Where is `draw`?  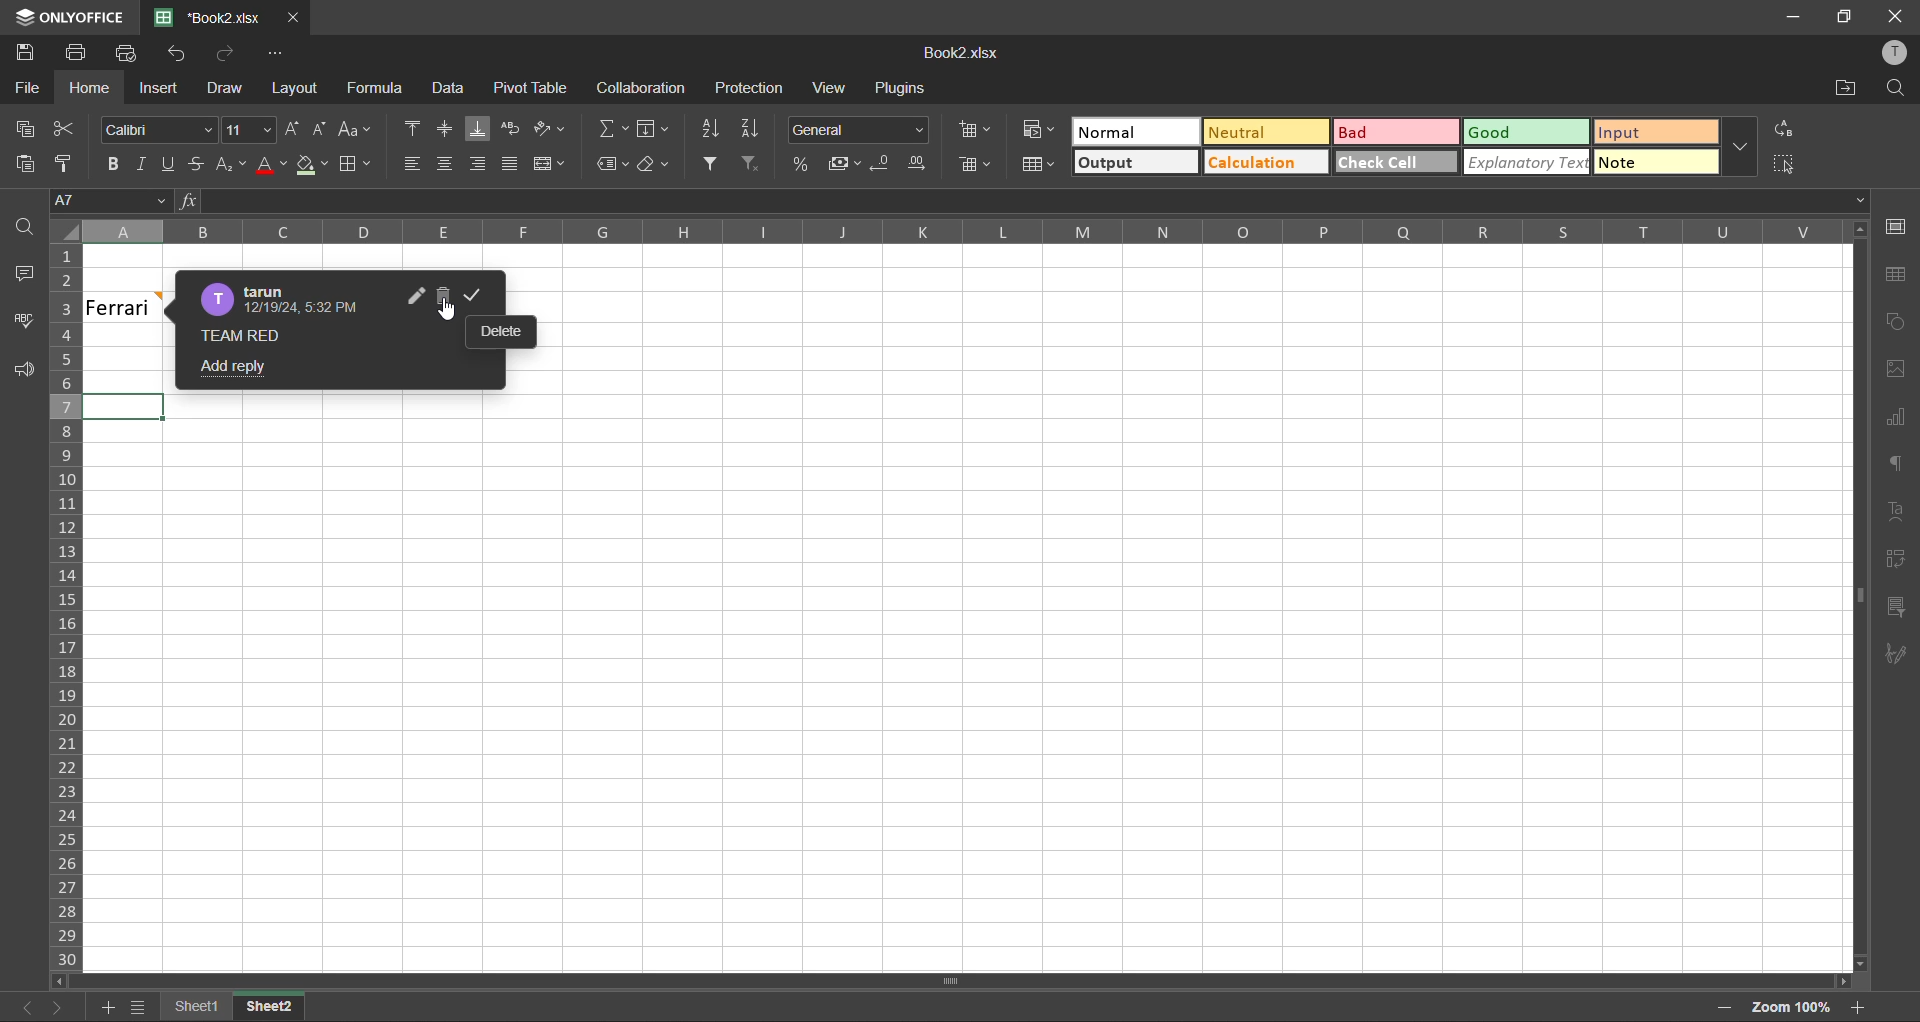
draw is located at coordinates (229, 87).